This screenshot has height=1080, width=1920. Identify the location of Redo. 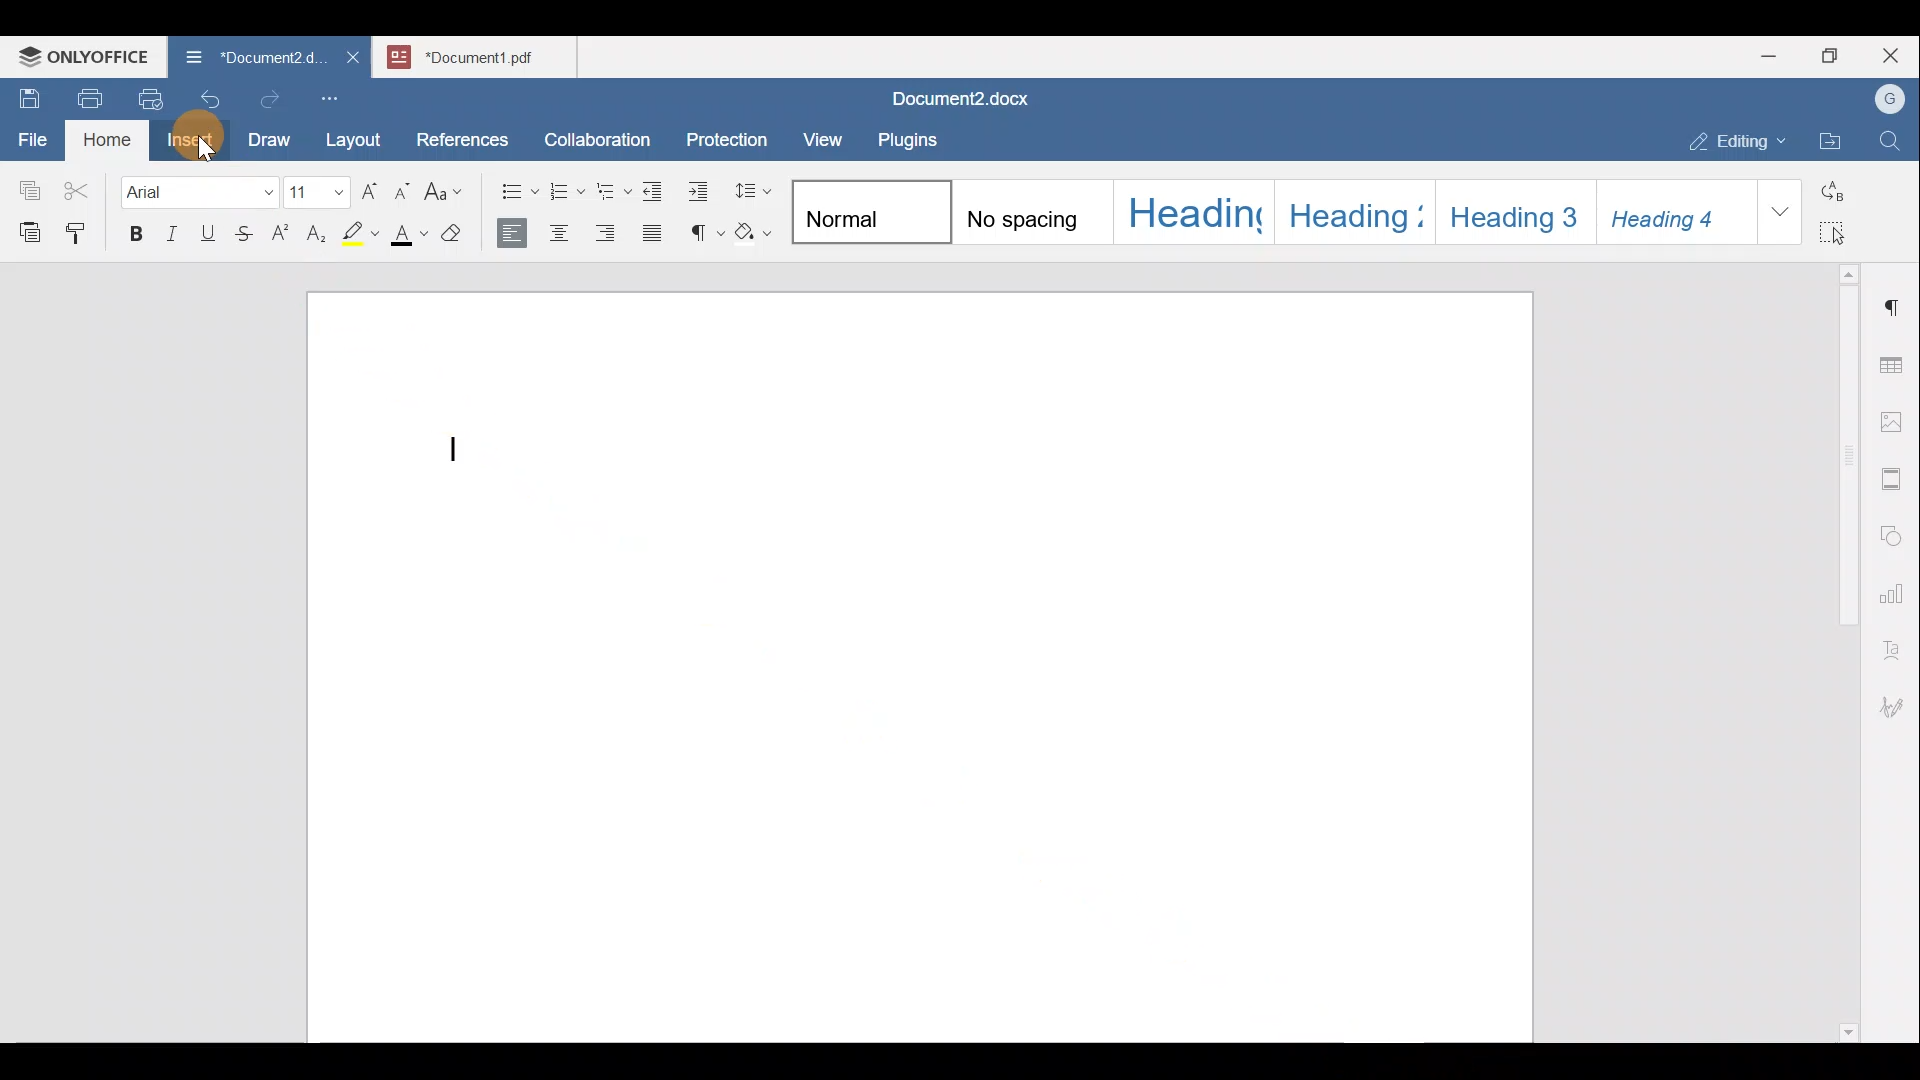
(269, 100).